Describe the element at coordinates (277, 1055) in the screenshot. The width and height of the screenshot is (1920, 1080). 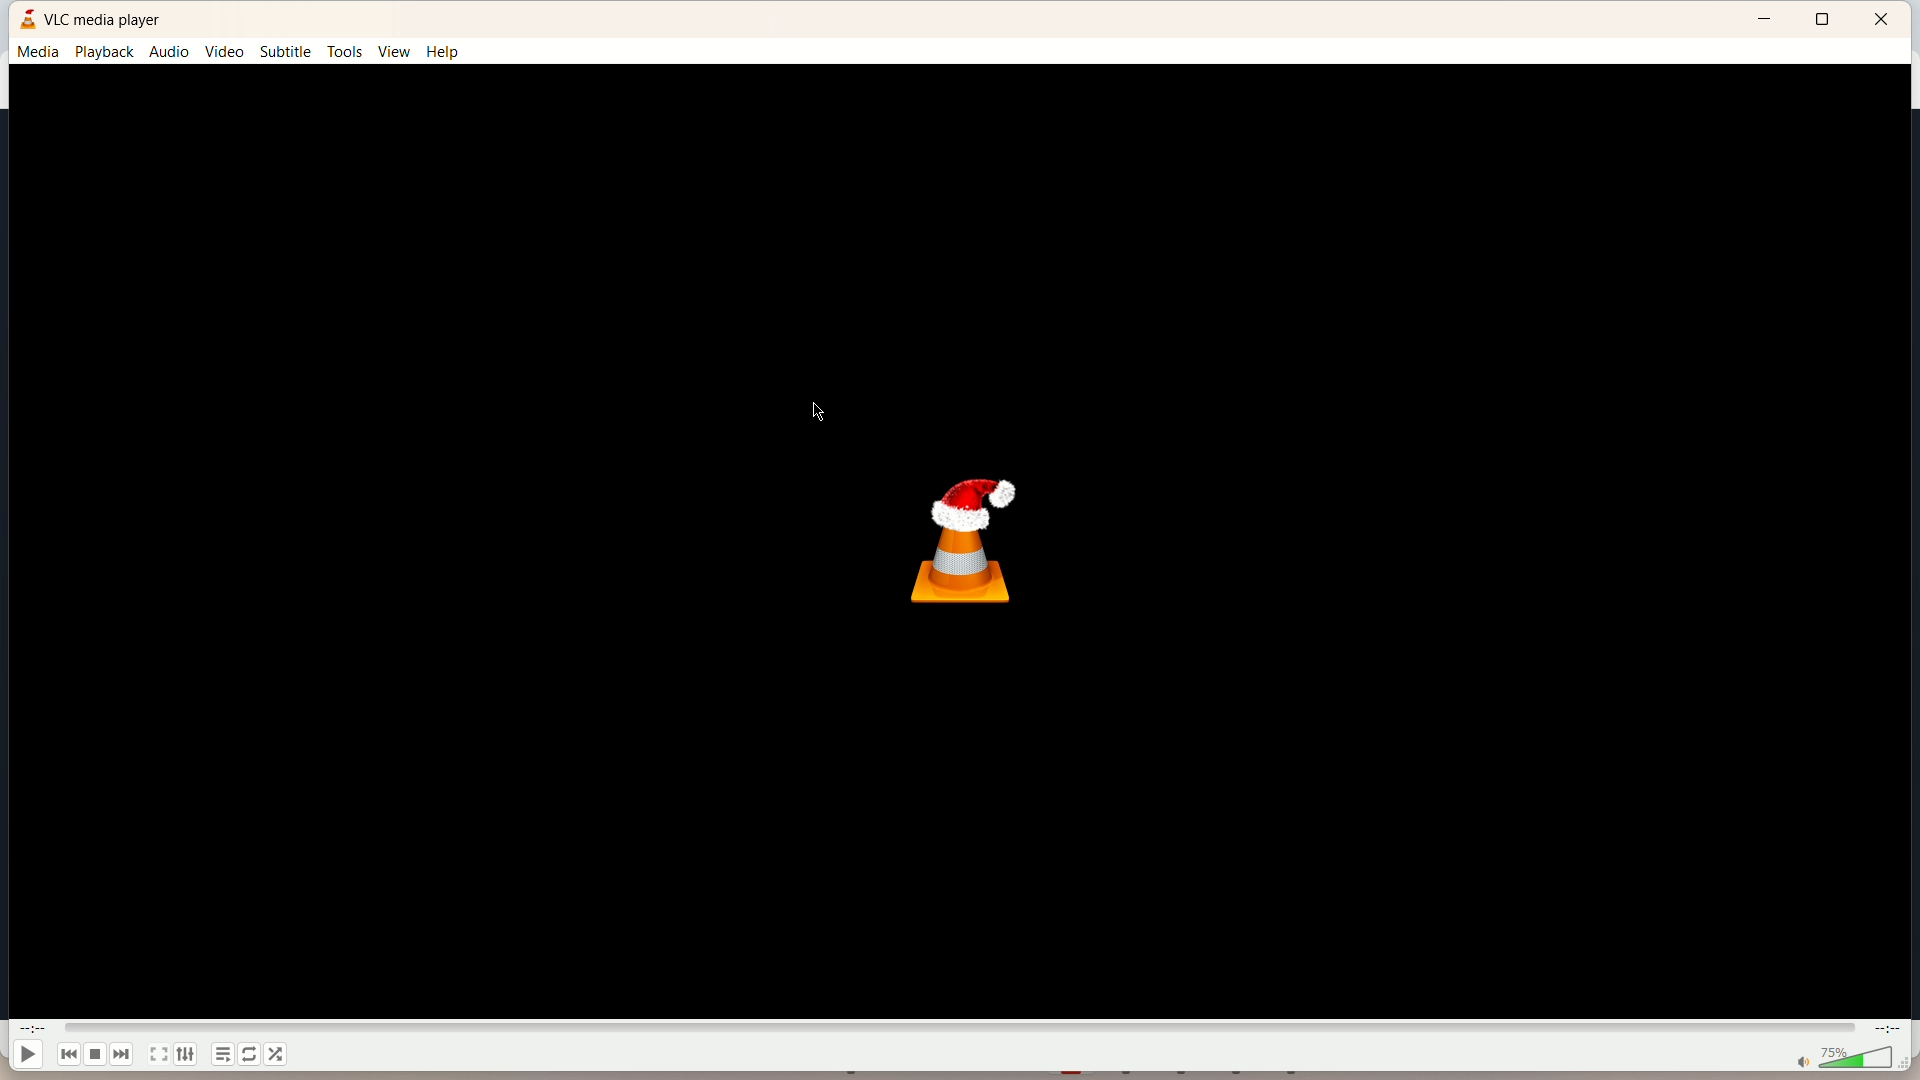
I see `shuffle` at that location.